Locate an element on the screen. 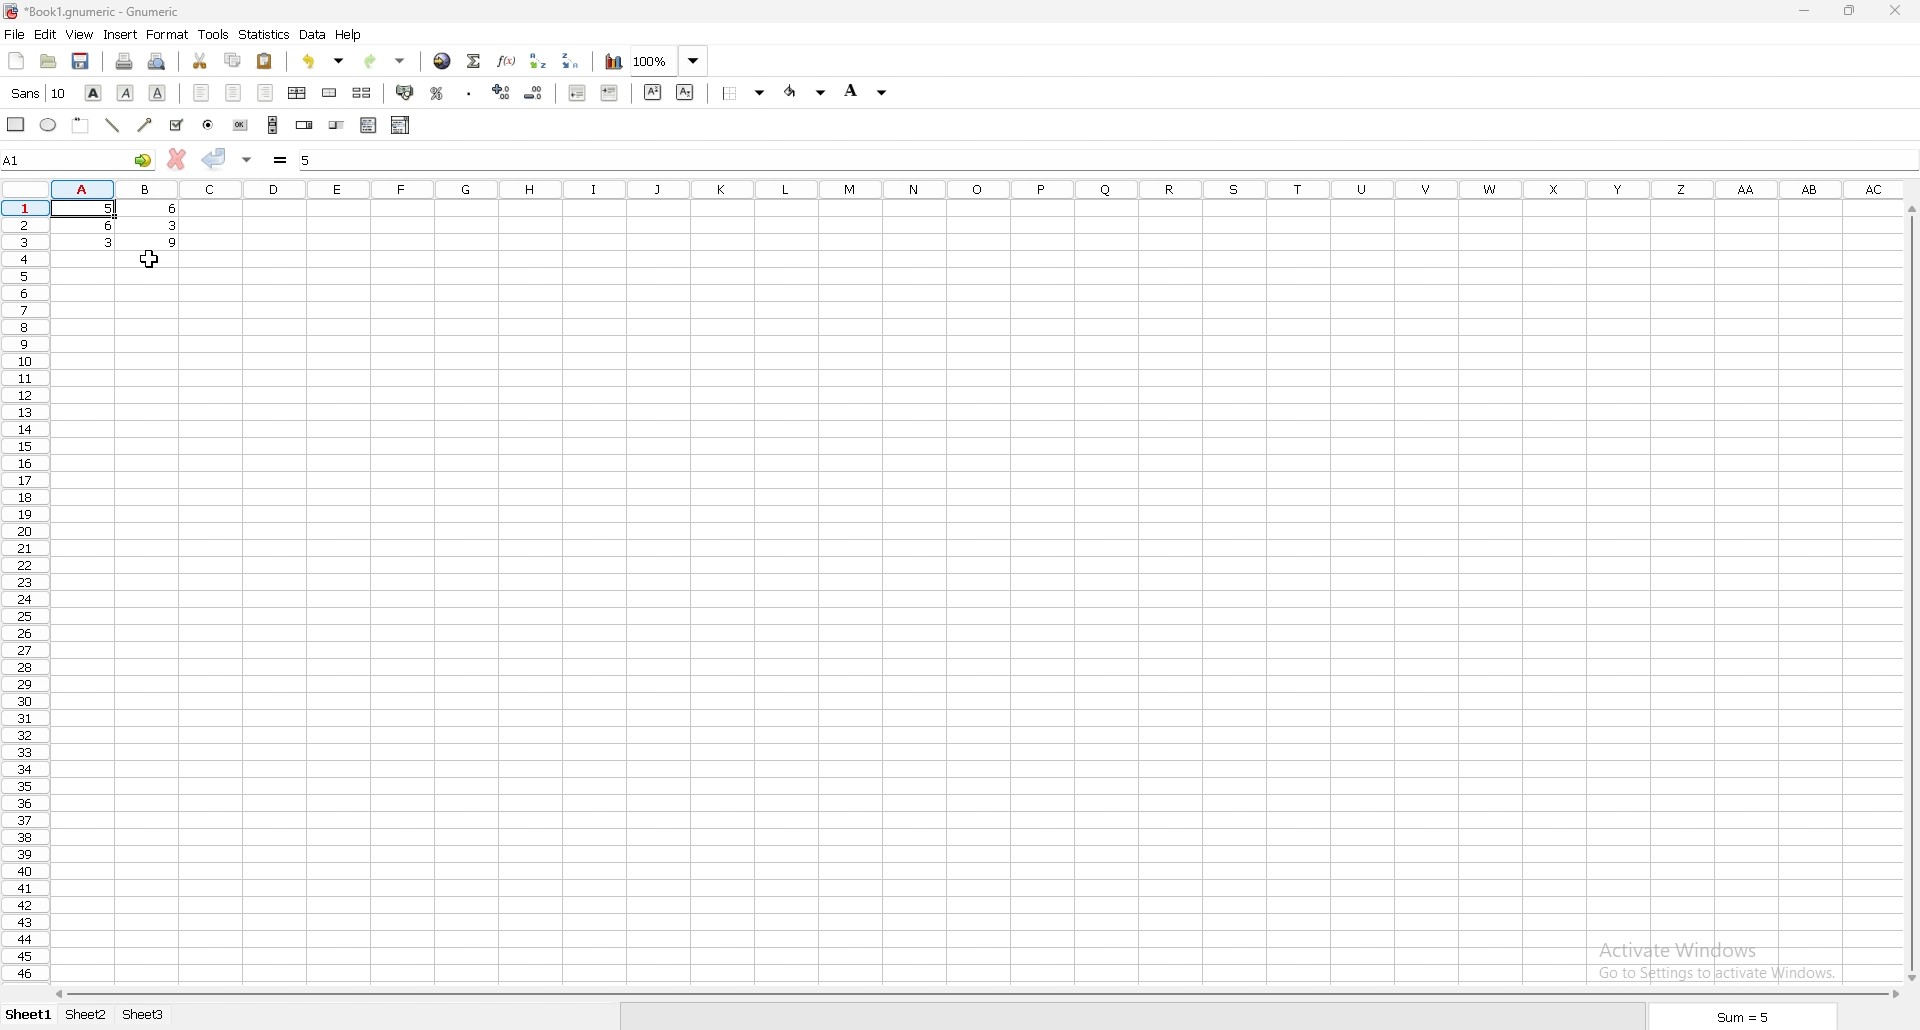  copy is located at coordinates (233, 62).